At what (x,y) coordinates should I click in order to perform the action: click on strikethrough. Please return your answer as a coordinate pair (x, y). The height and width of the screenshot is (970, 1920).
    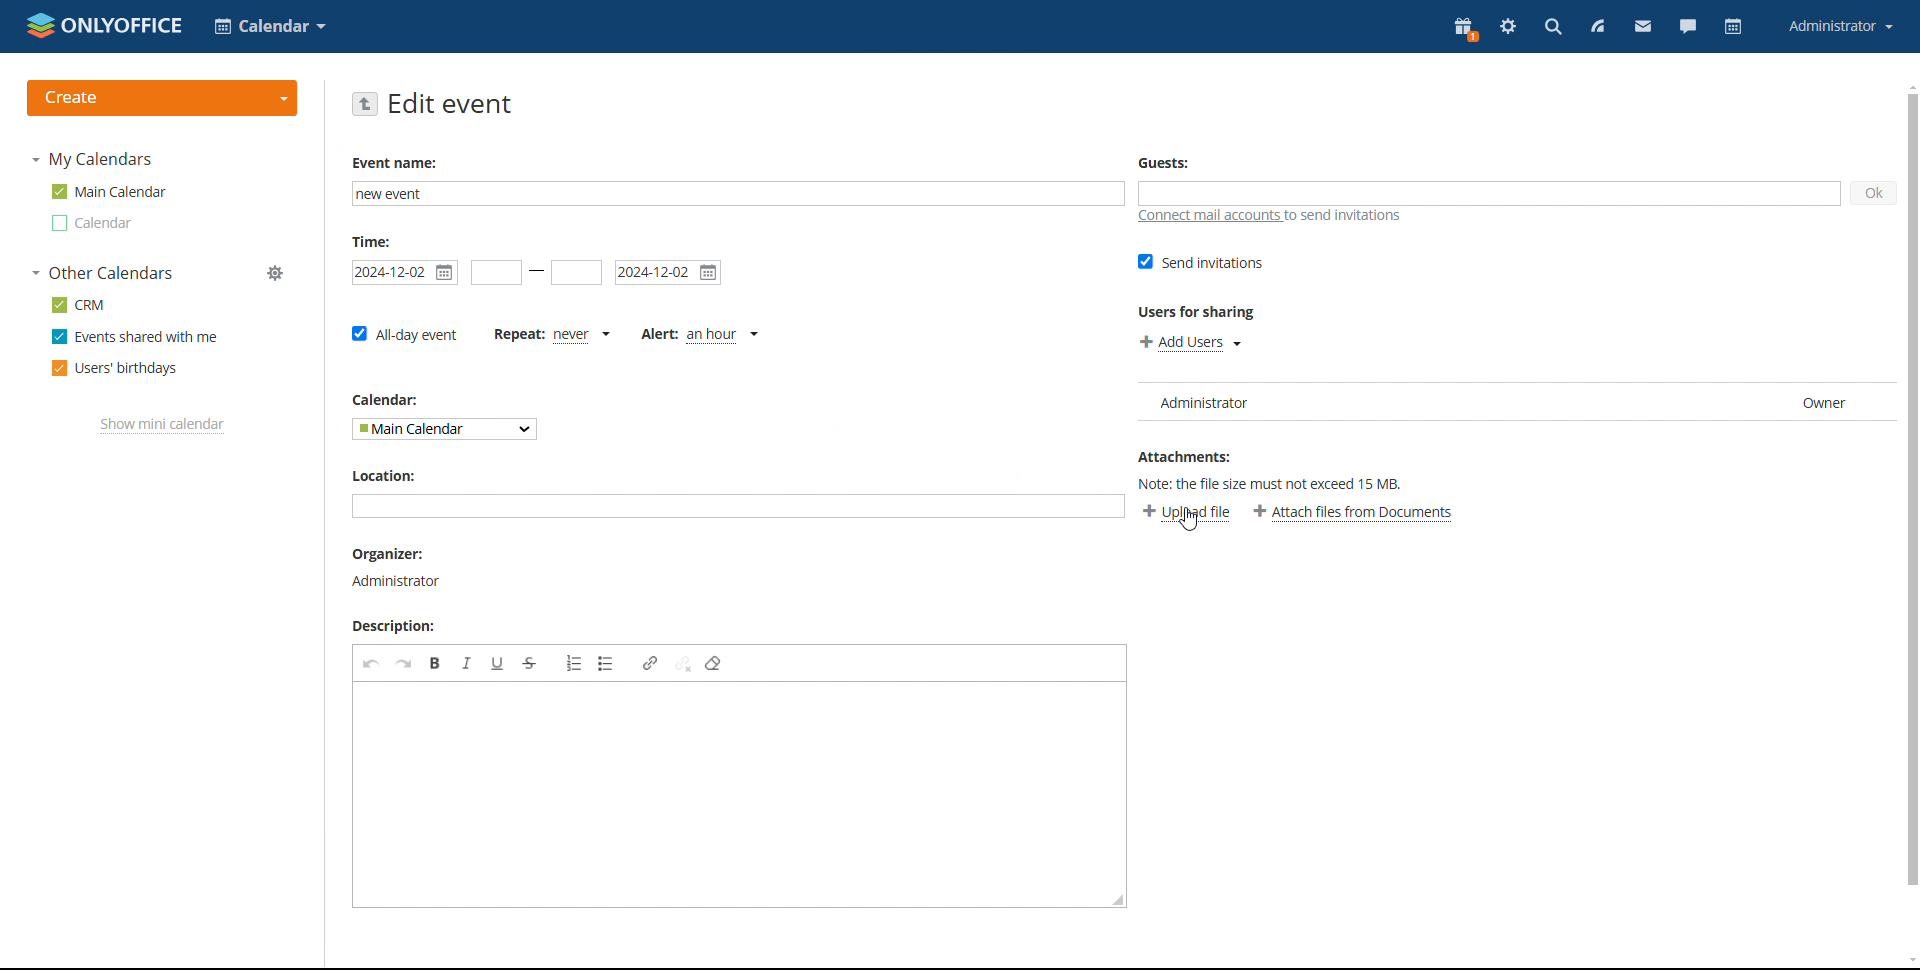
    Looking at the image, I should click on (529, 664).